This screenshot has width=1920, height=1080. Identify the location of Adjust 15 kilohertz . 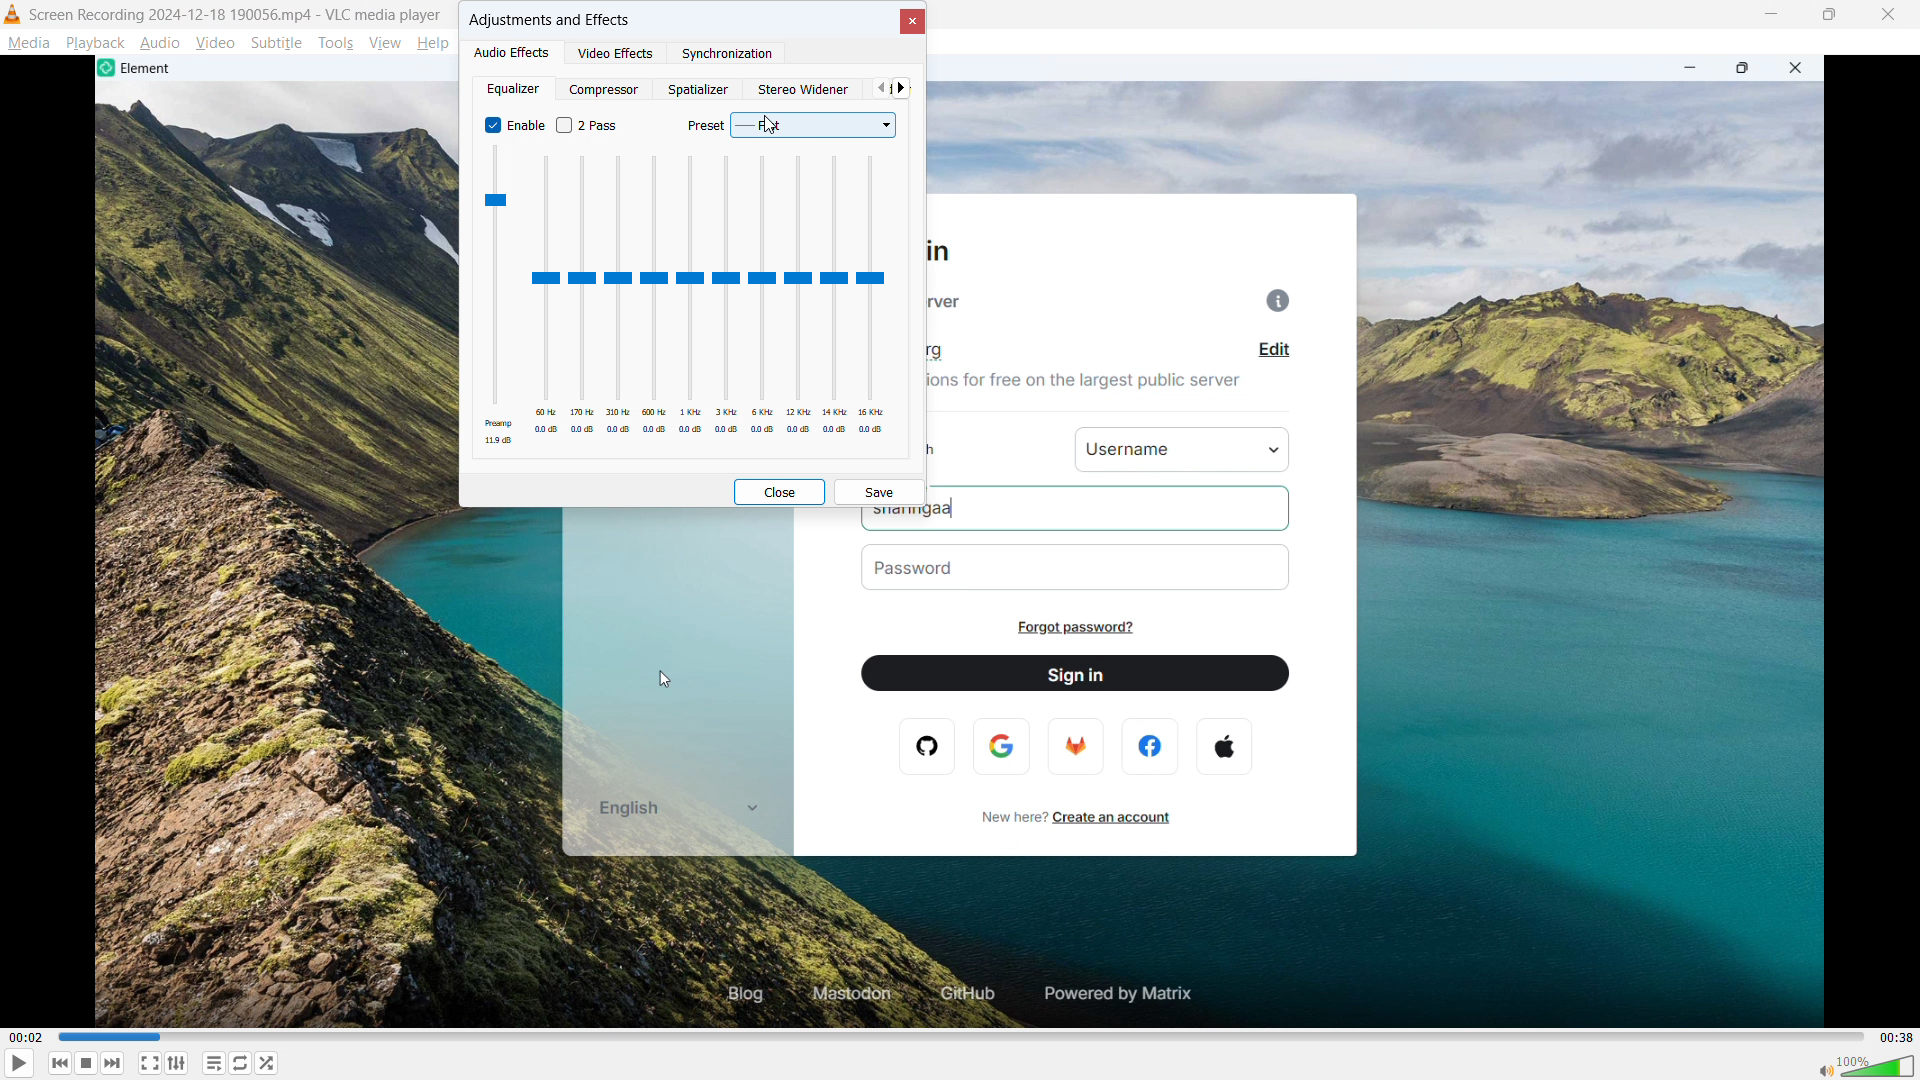
(871, 295).